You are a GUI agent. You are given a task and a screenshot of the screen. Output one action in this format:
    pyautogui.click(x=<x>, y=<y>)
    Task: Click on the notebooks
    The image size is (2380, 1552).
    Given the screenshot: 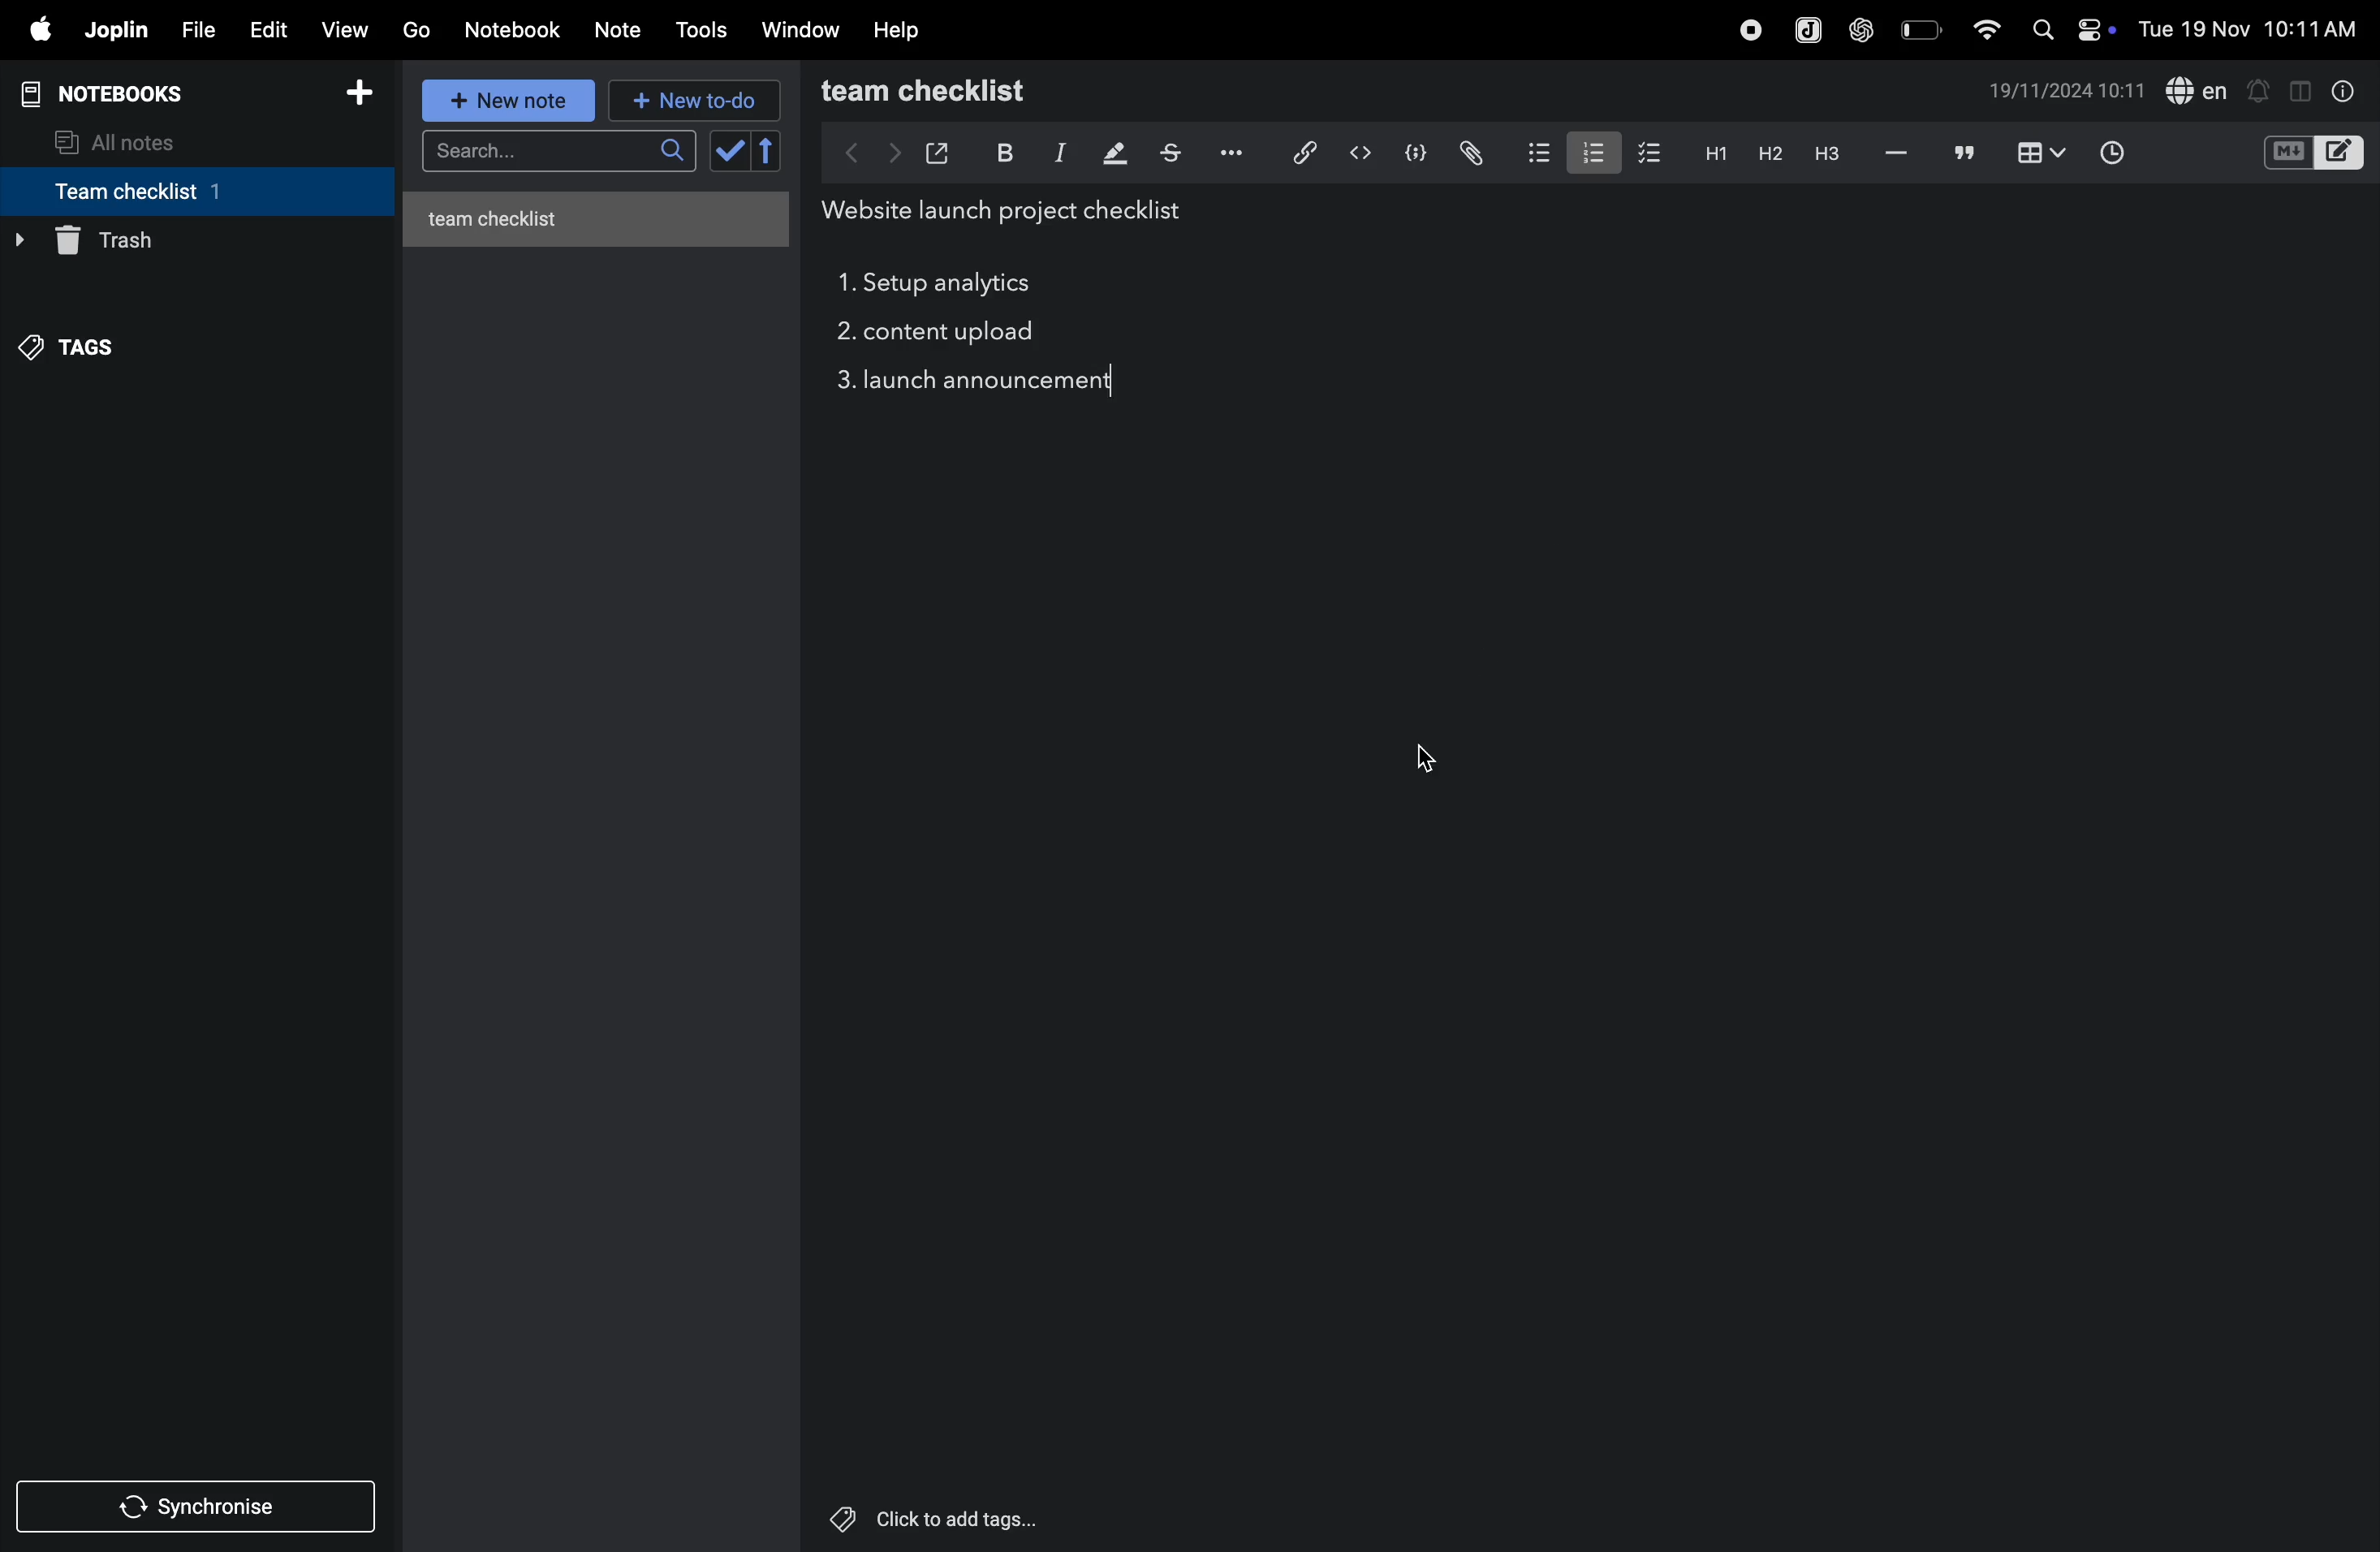 What is the action you would take?
    pyautogui.click(x=114, y=91)
    